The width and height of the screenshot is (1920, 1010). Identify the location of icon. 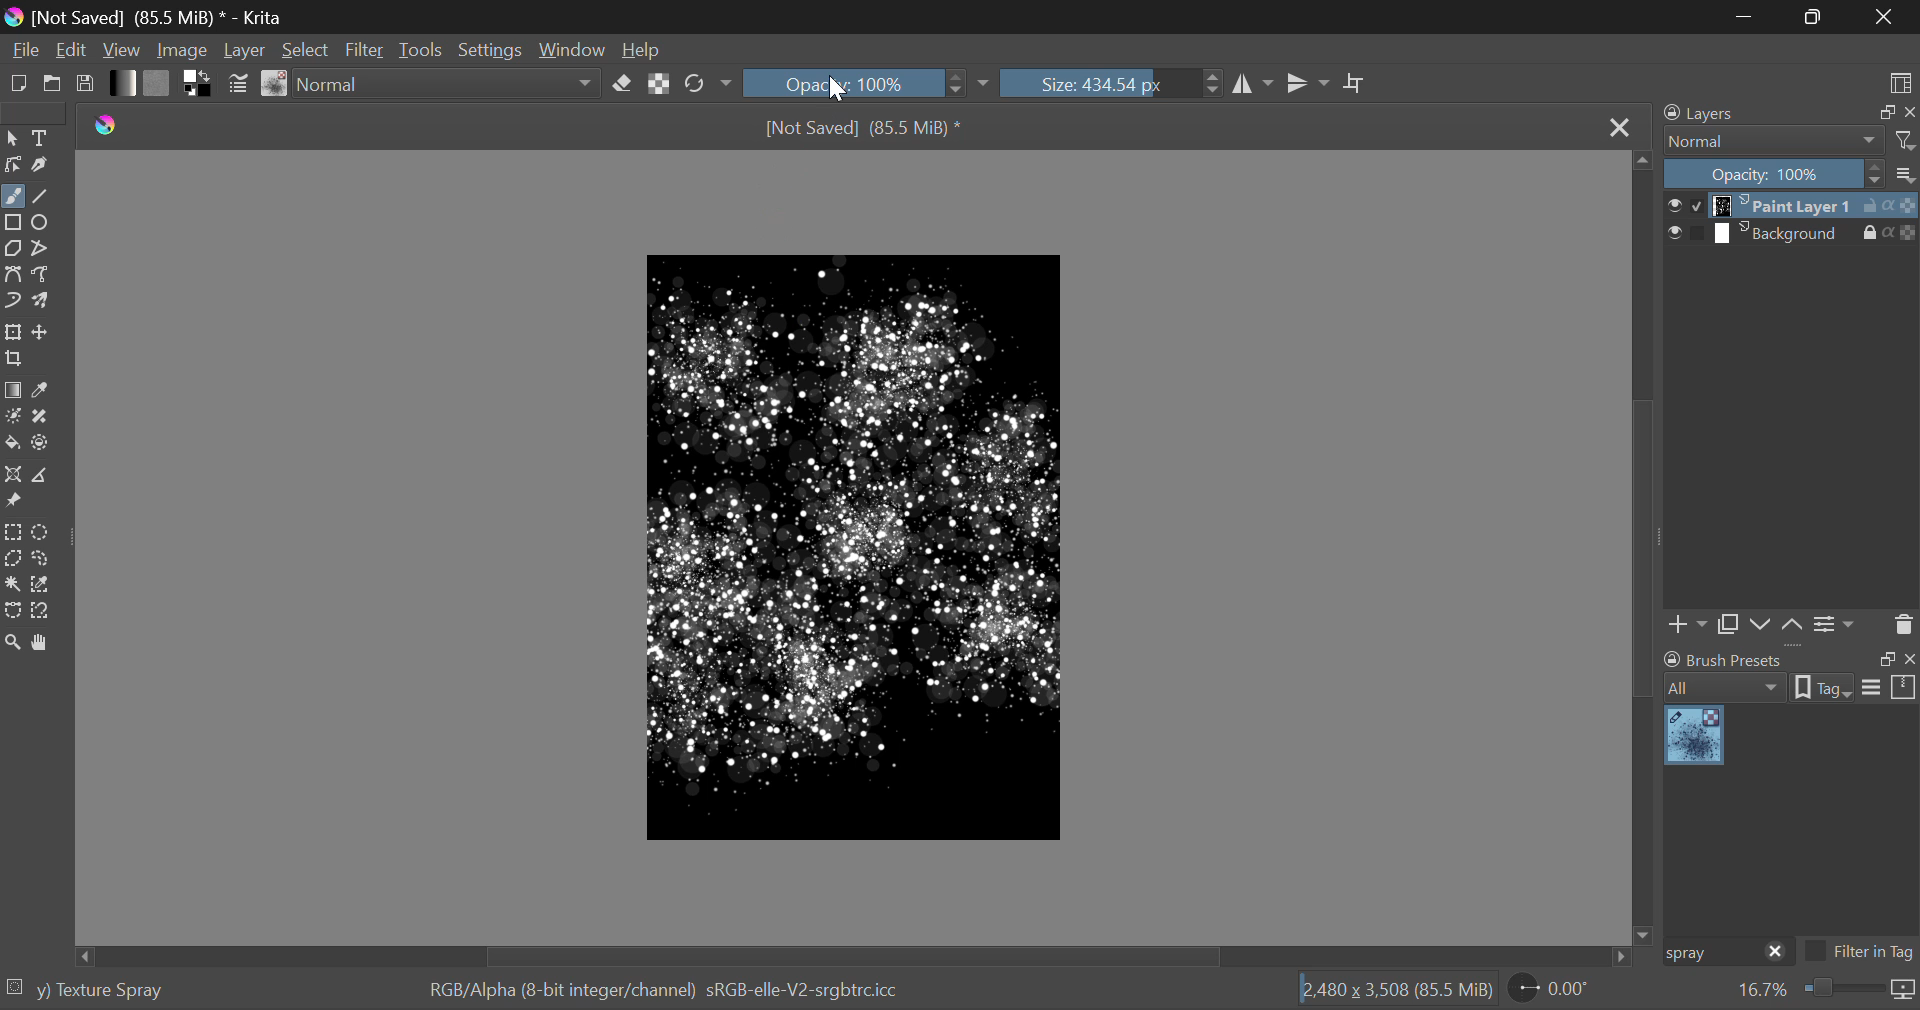
(1904, 991).